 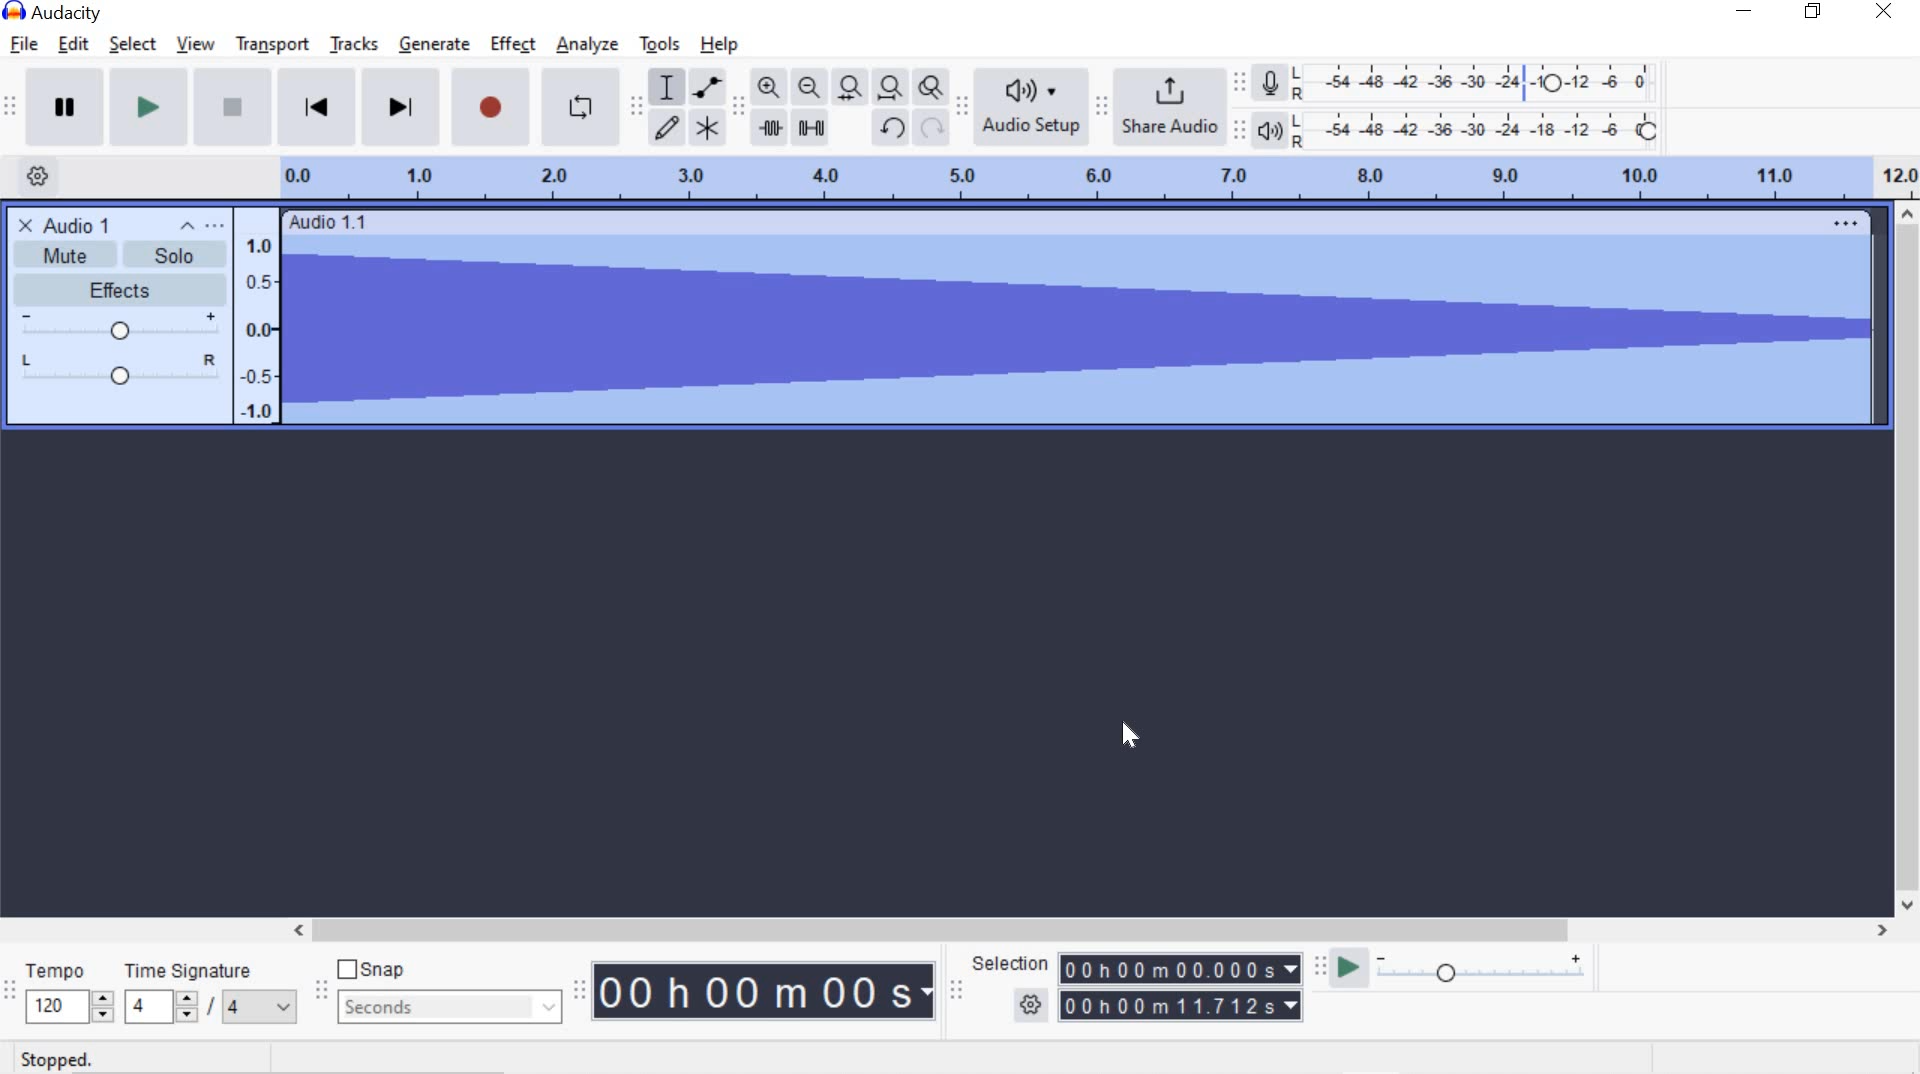 I want to click on restore down, so click(x=1813, y=12).